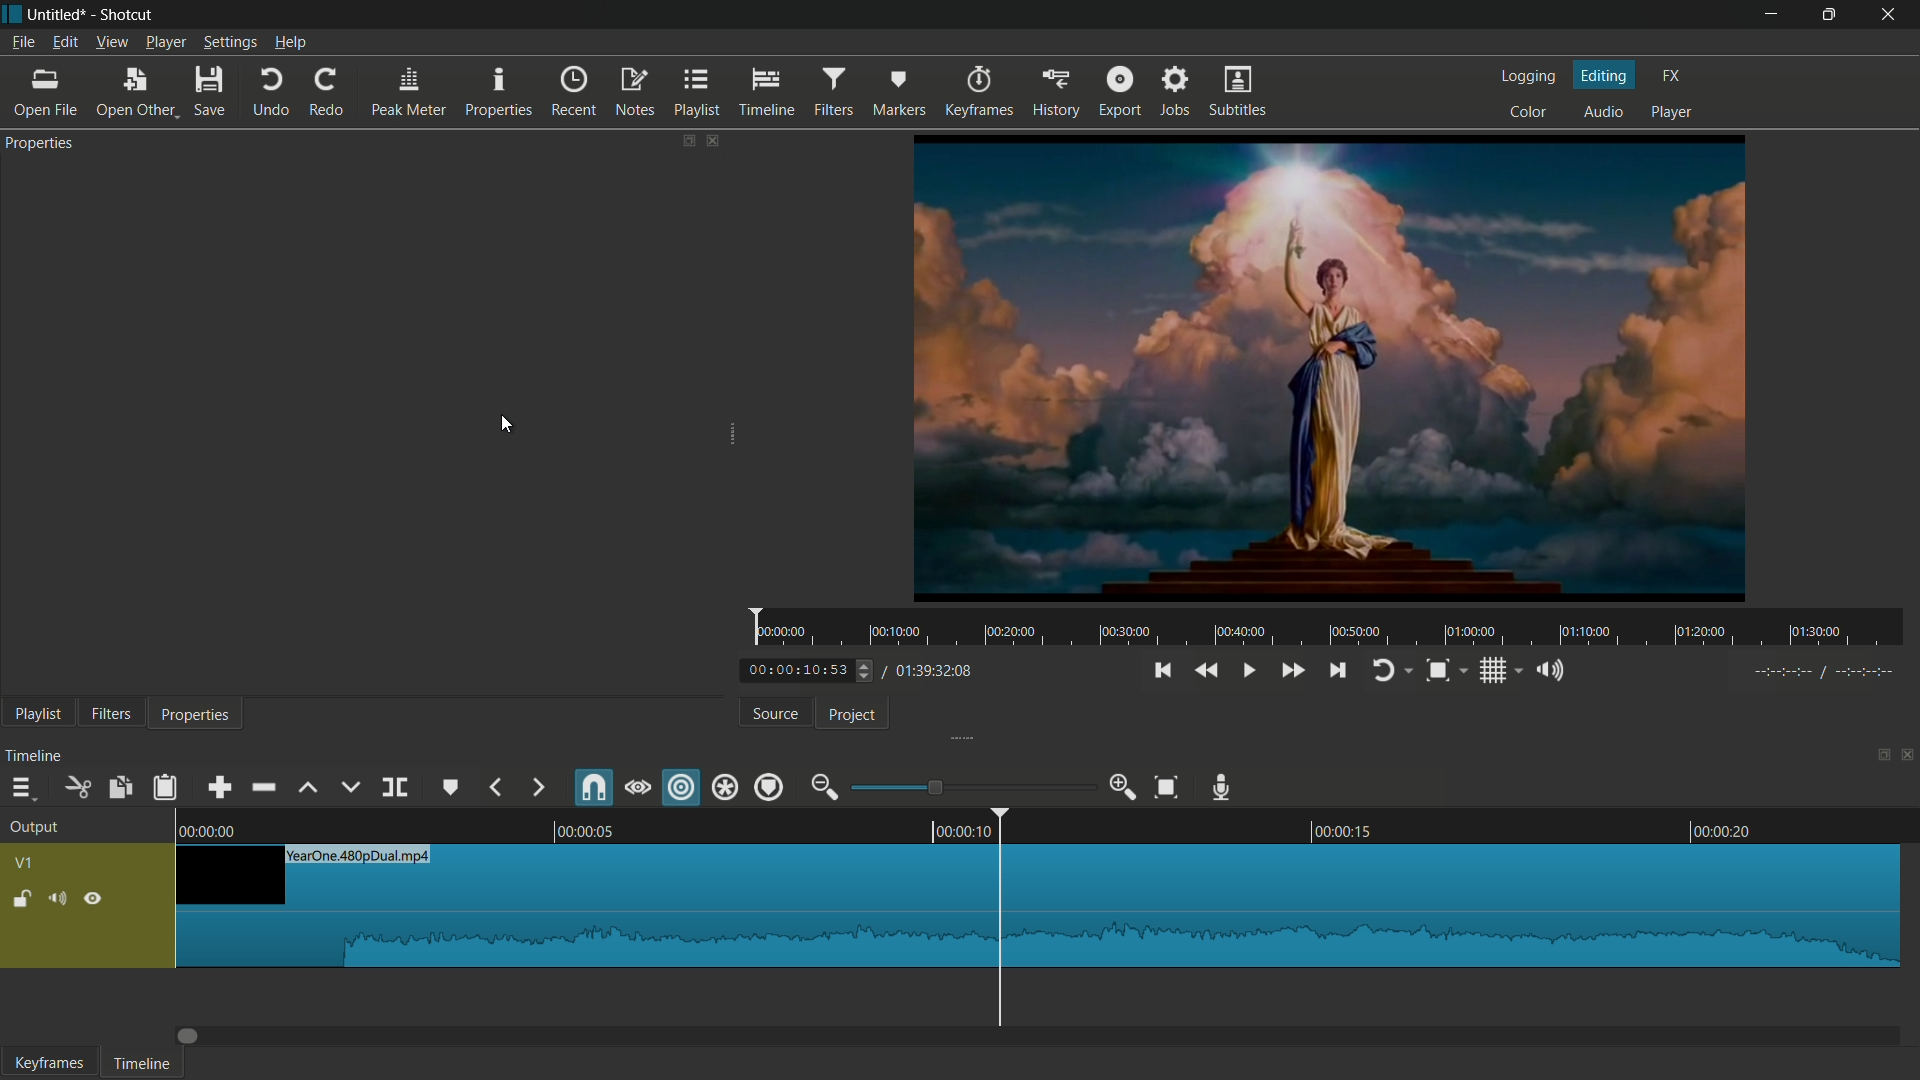  Describe the element at coordinates (52, 1064) in the screenshot. I see `keyframes` at that location.